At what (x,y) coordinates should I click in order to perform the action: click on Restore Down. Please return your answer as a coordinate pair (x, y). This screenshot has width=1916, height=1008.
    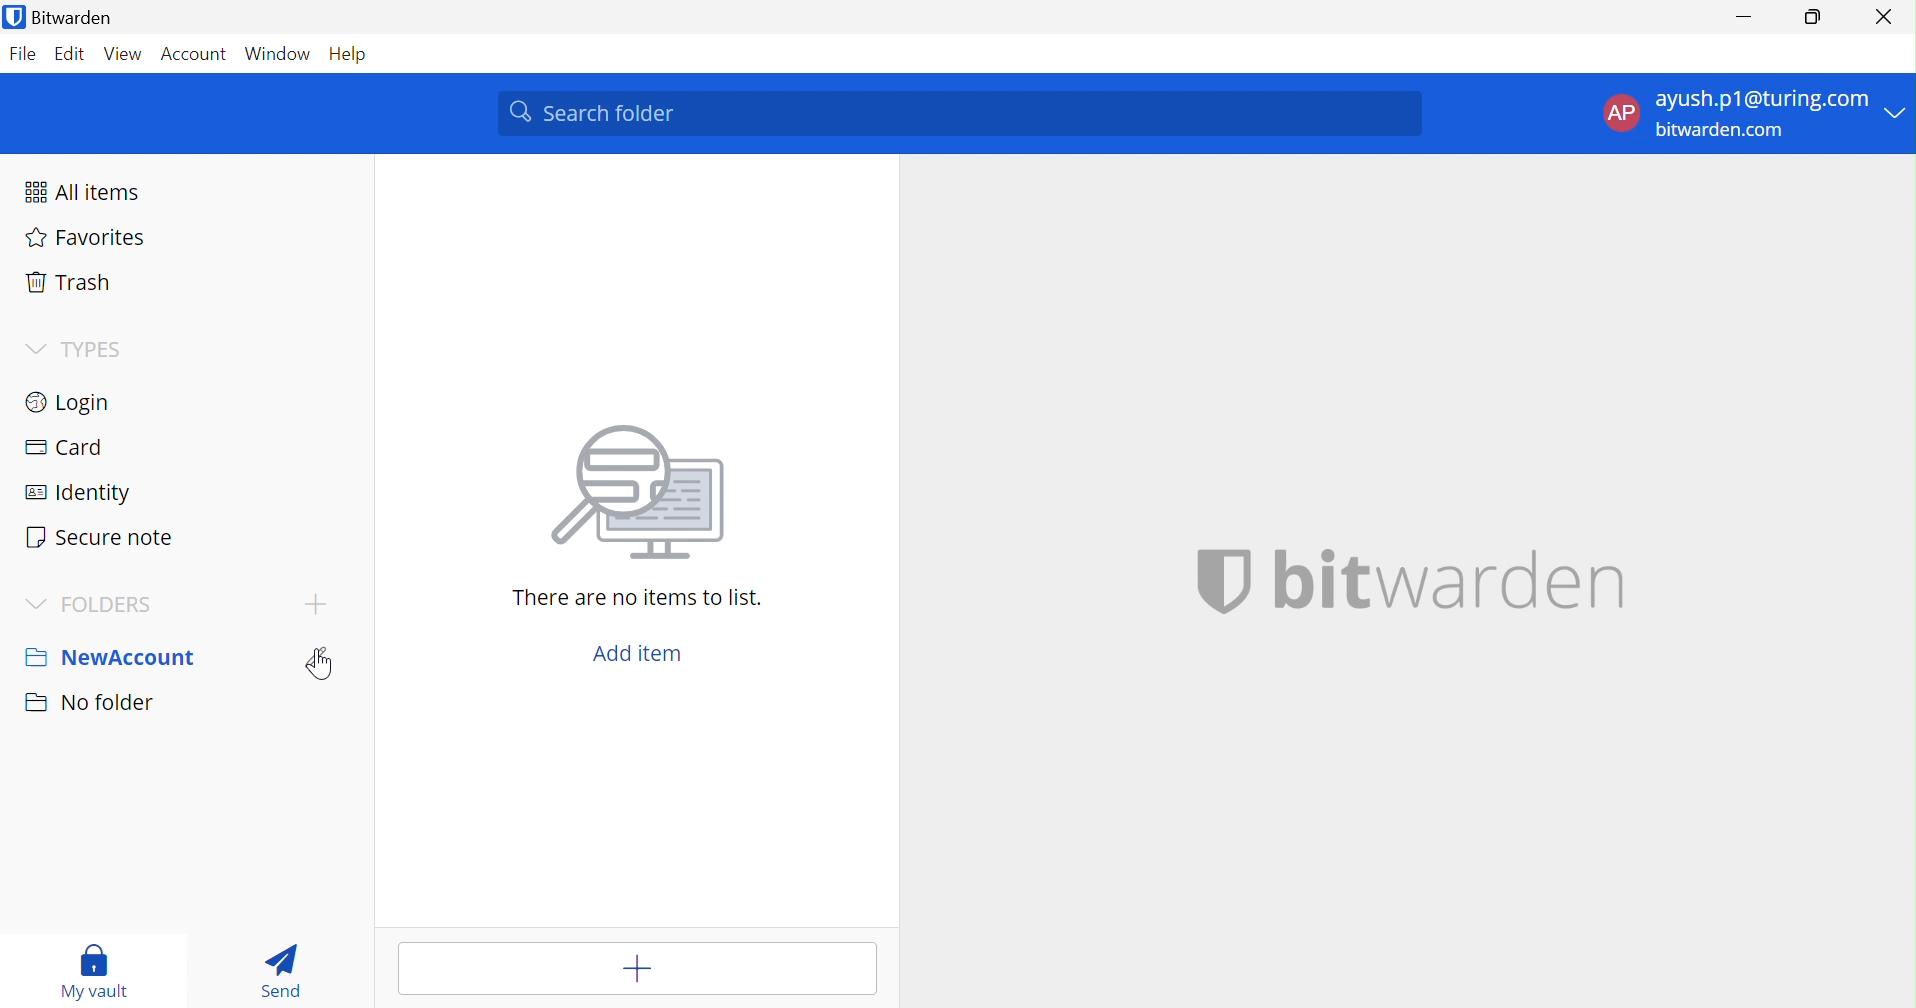
    Looking at the image, I should click on (1812, 21).